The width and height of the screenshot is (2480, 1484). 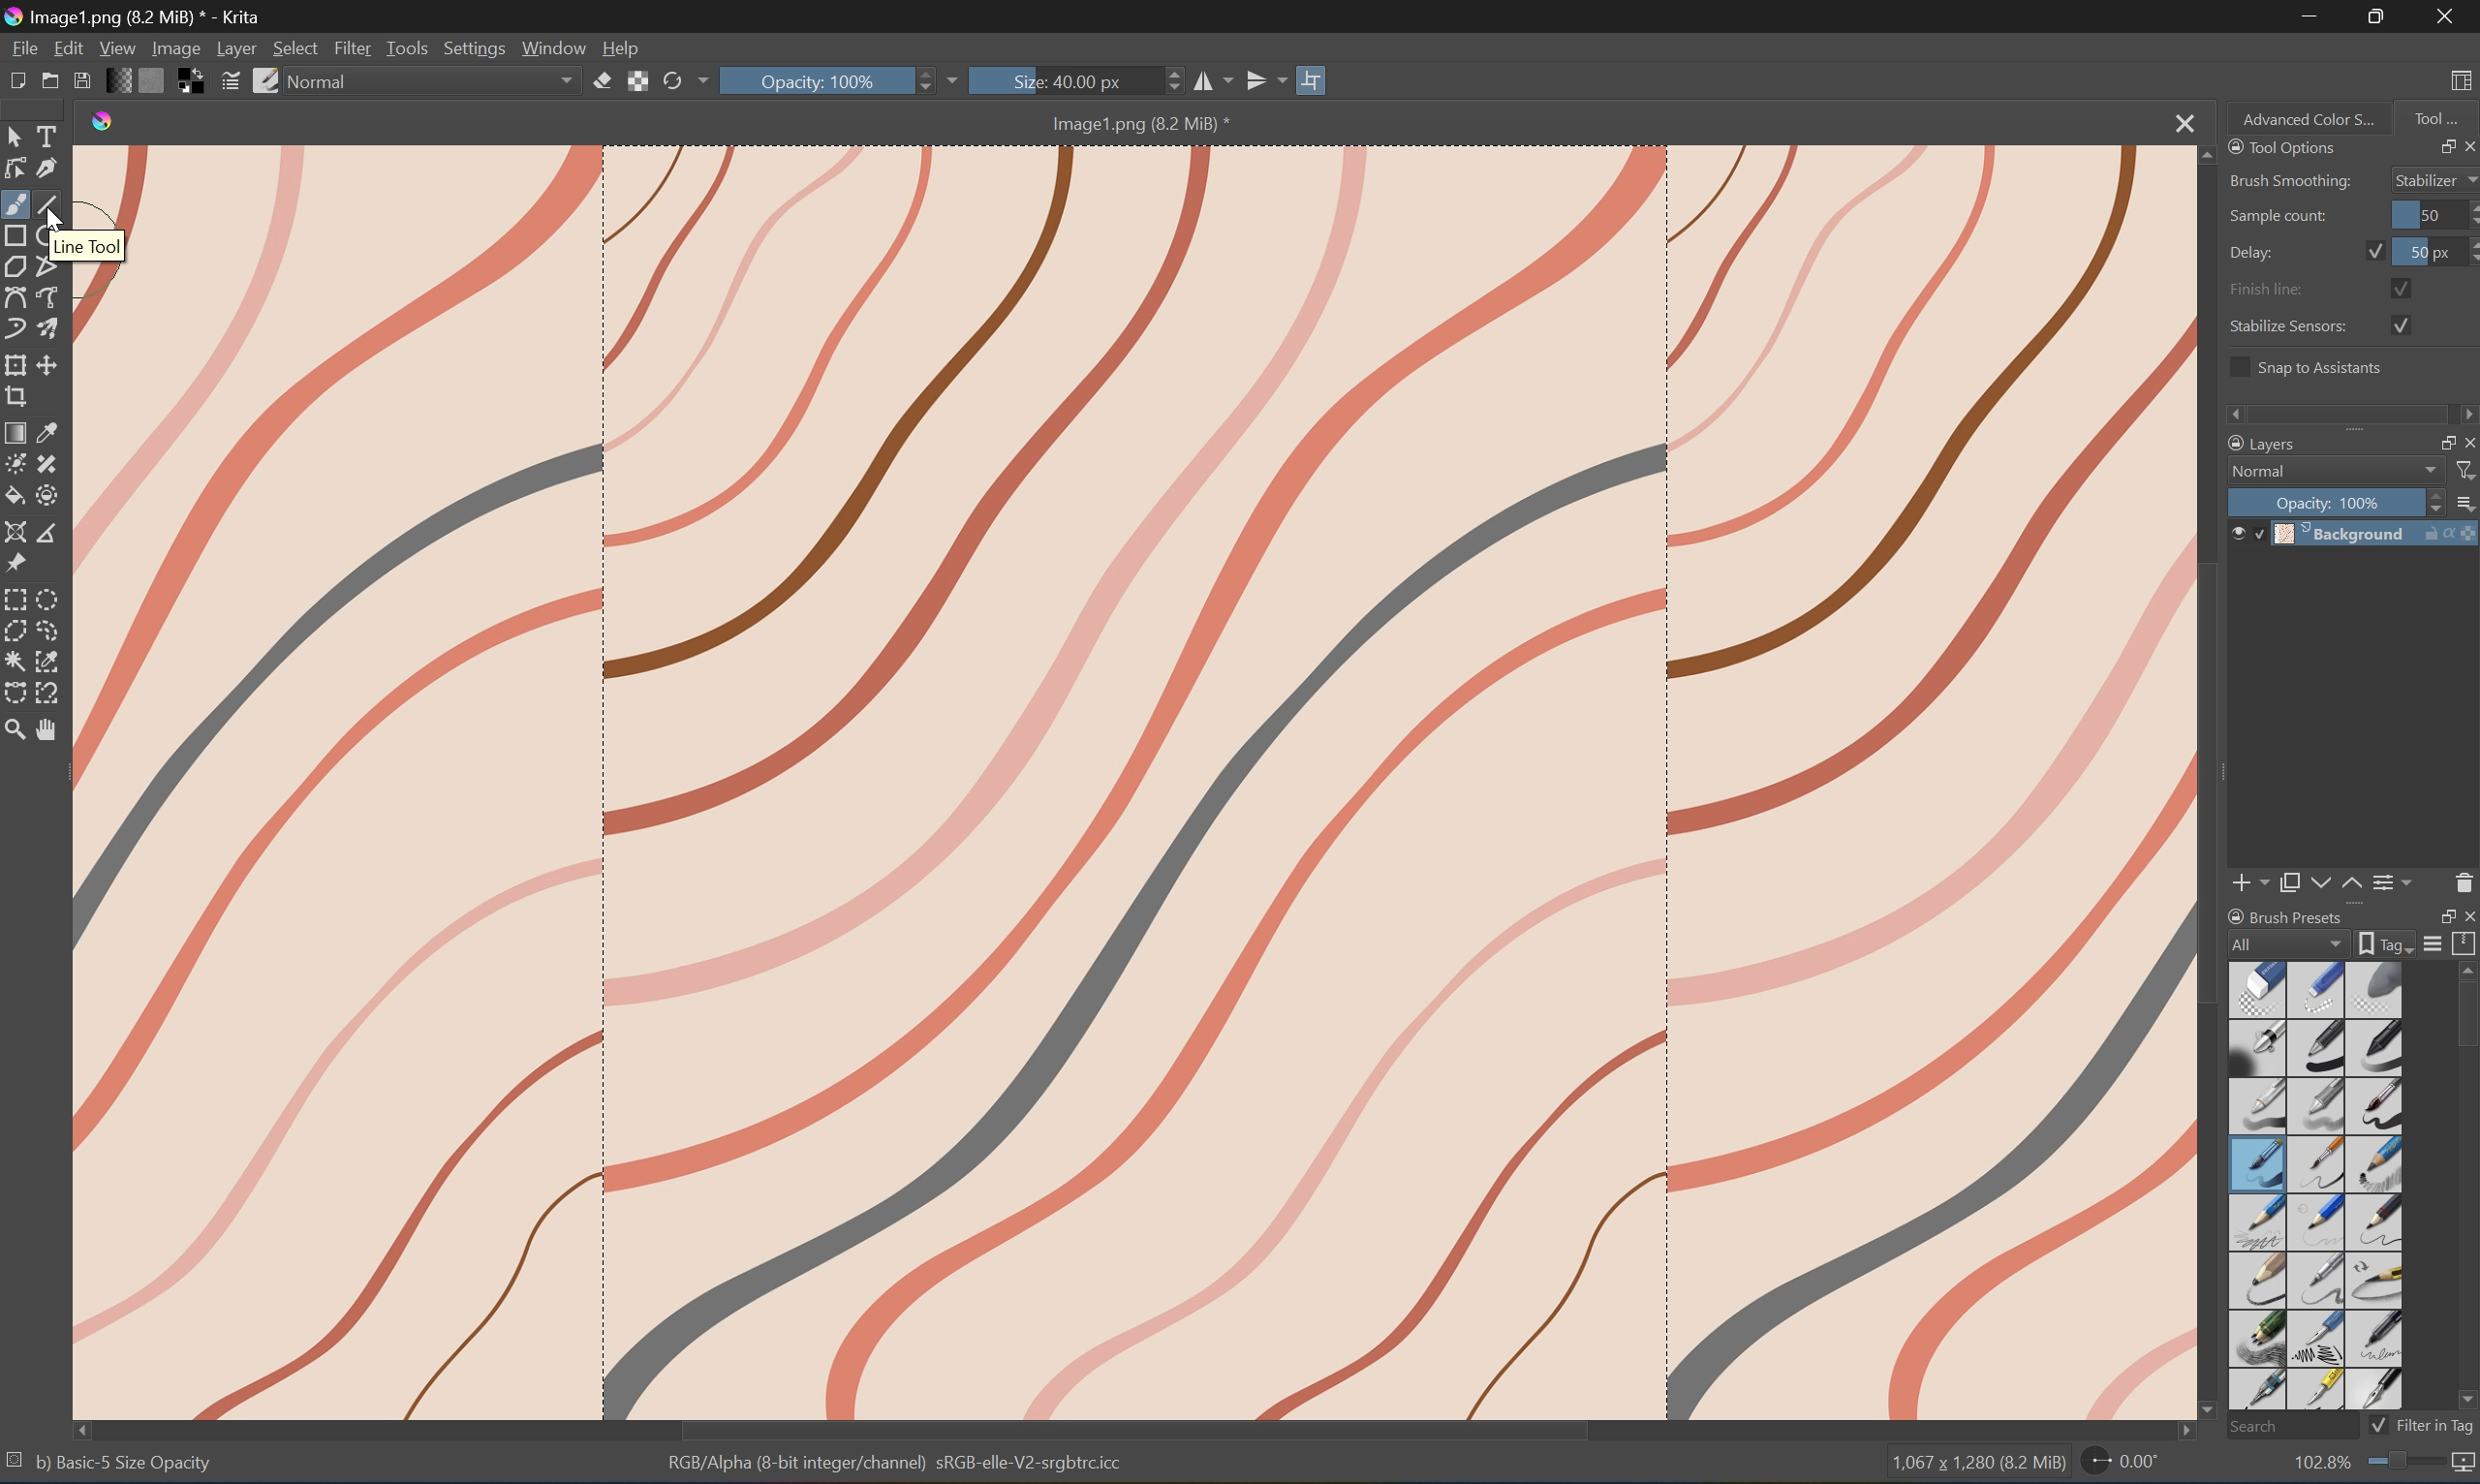 I want to click on Scroll Left, so click(x=85, y=1427).